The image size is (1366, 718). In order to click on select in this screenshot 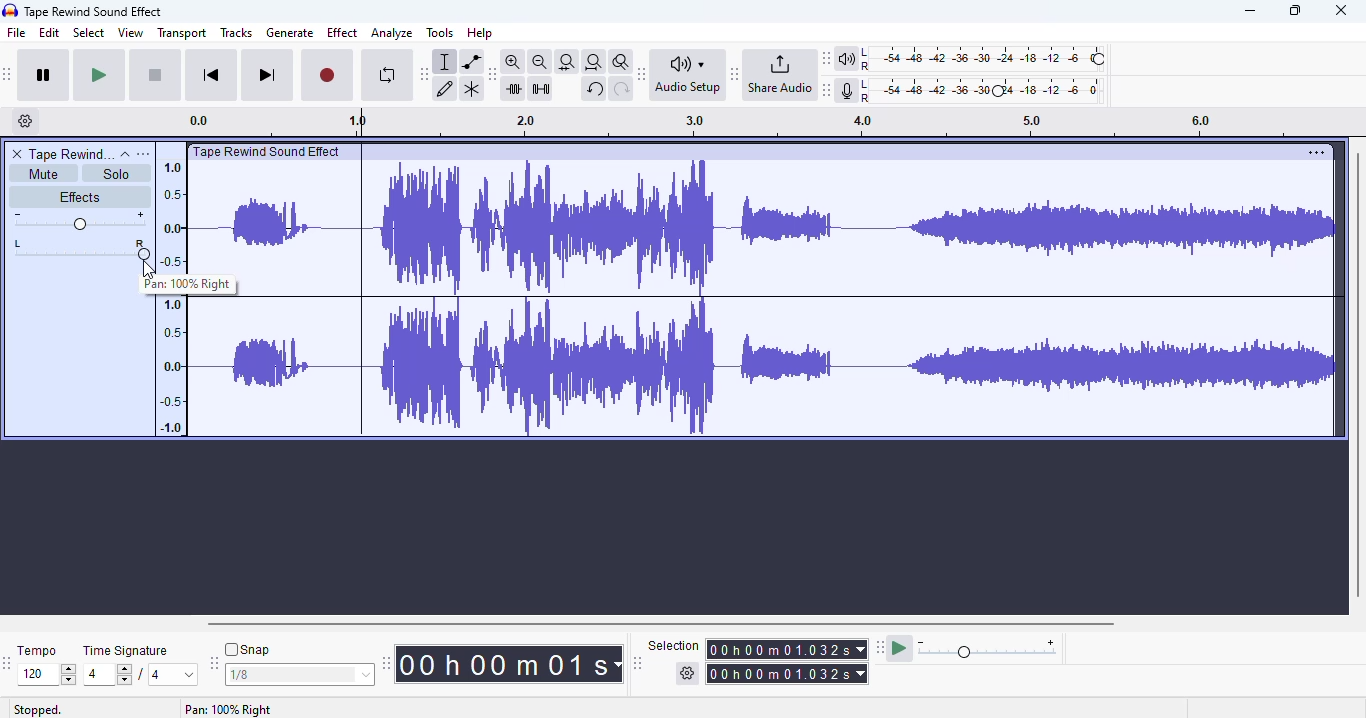, I will do `click(90, 32)`.